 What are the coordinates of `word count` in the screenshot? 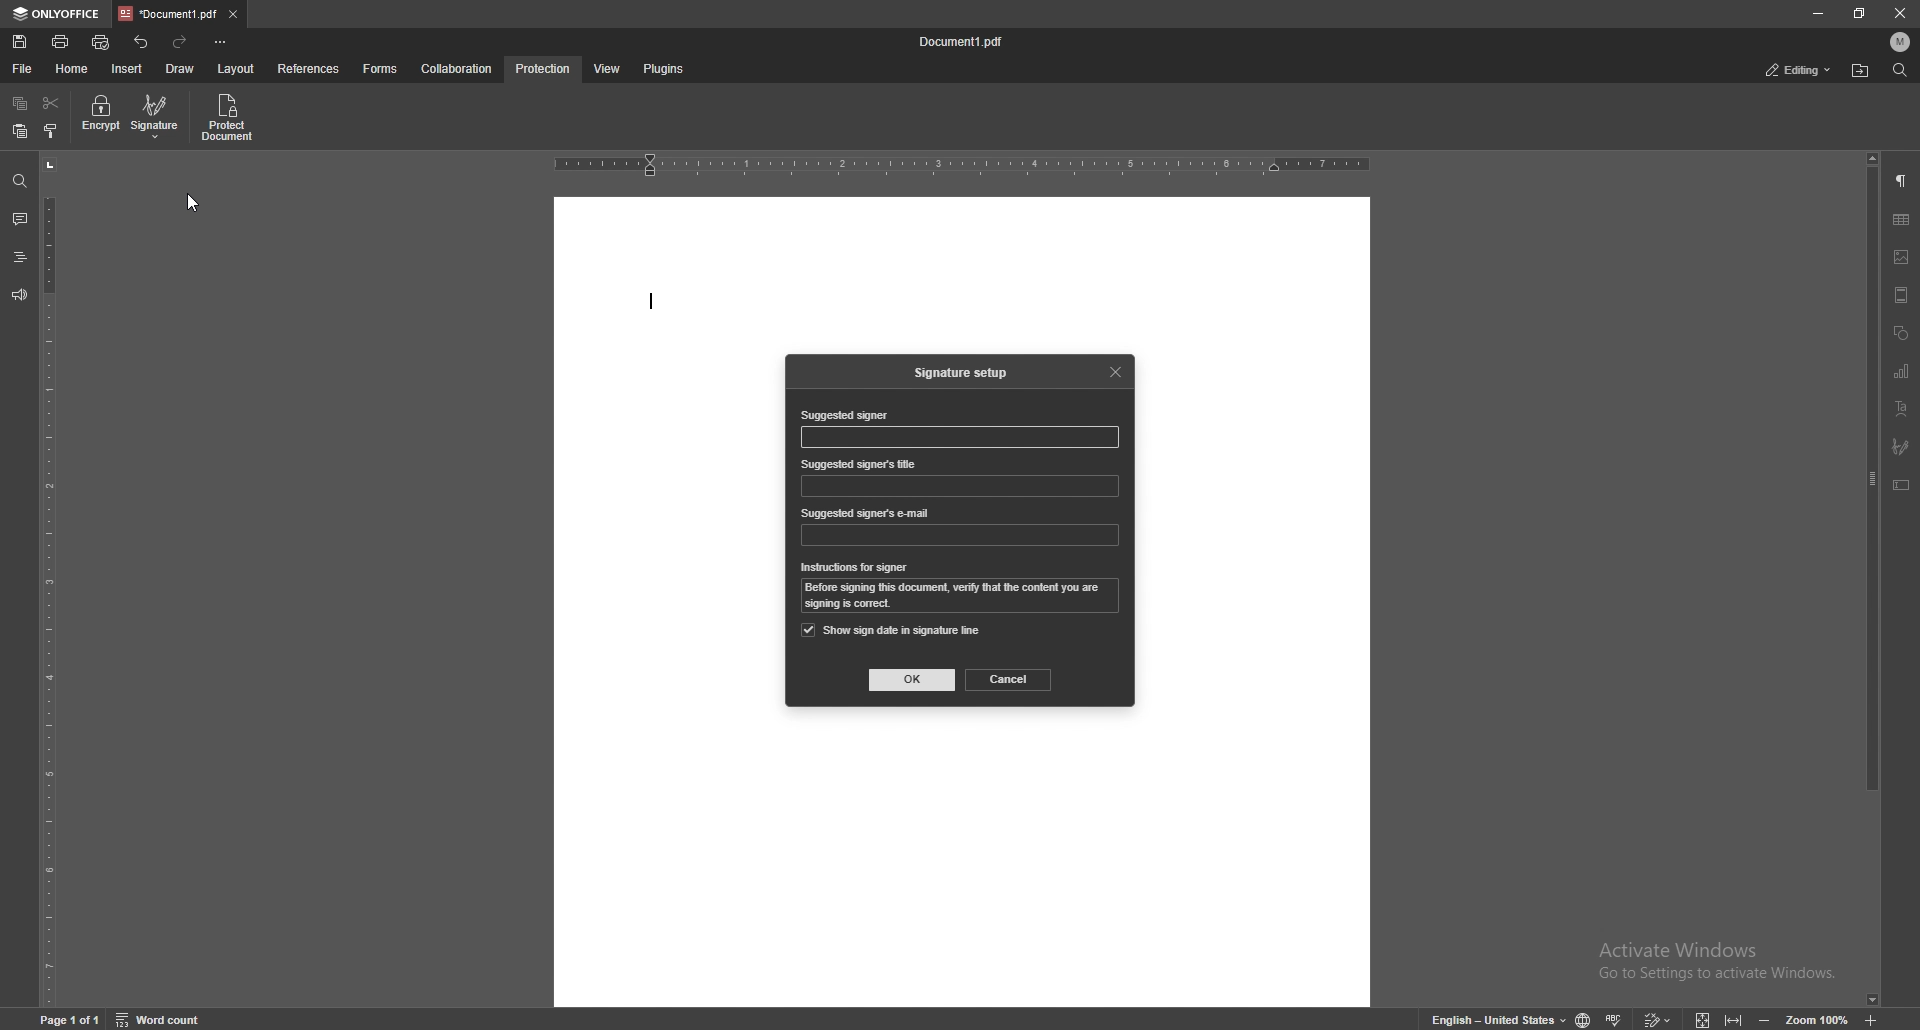 It's located at (171, 1018).